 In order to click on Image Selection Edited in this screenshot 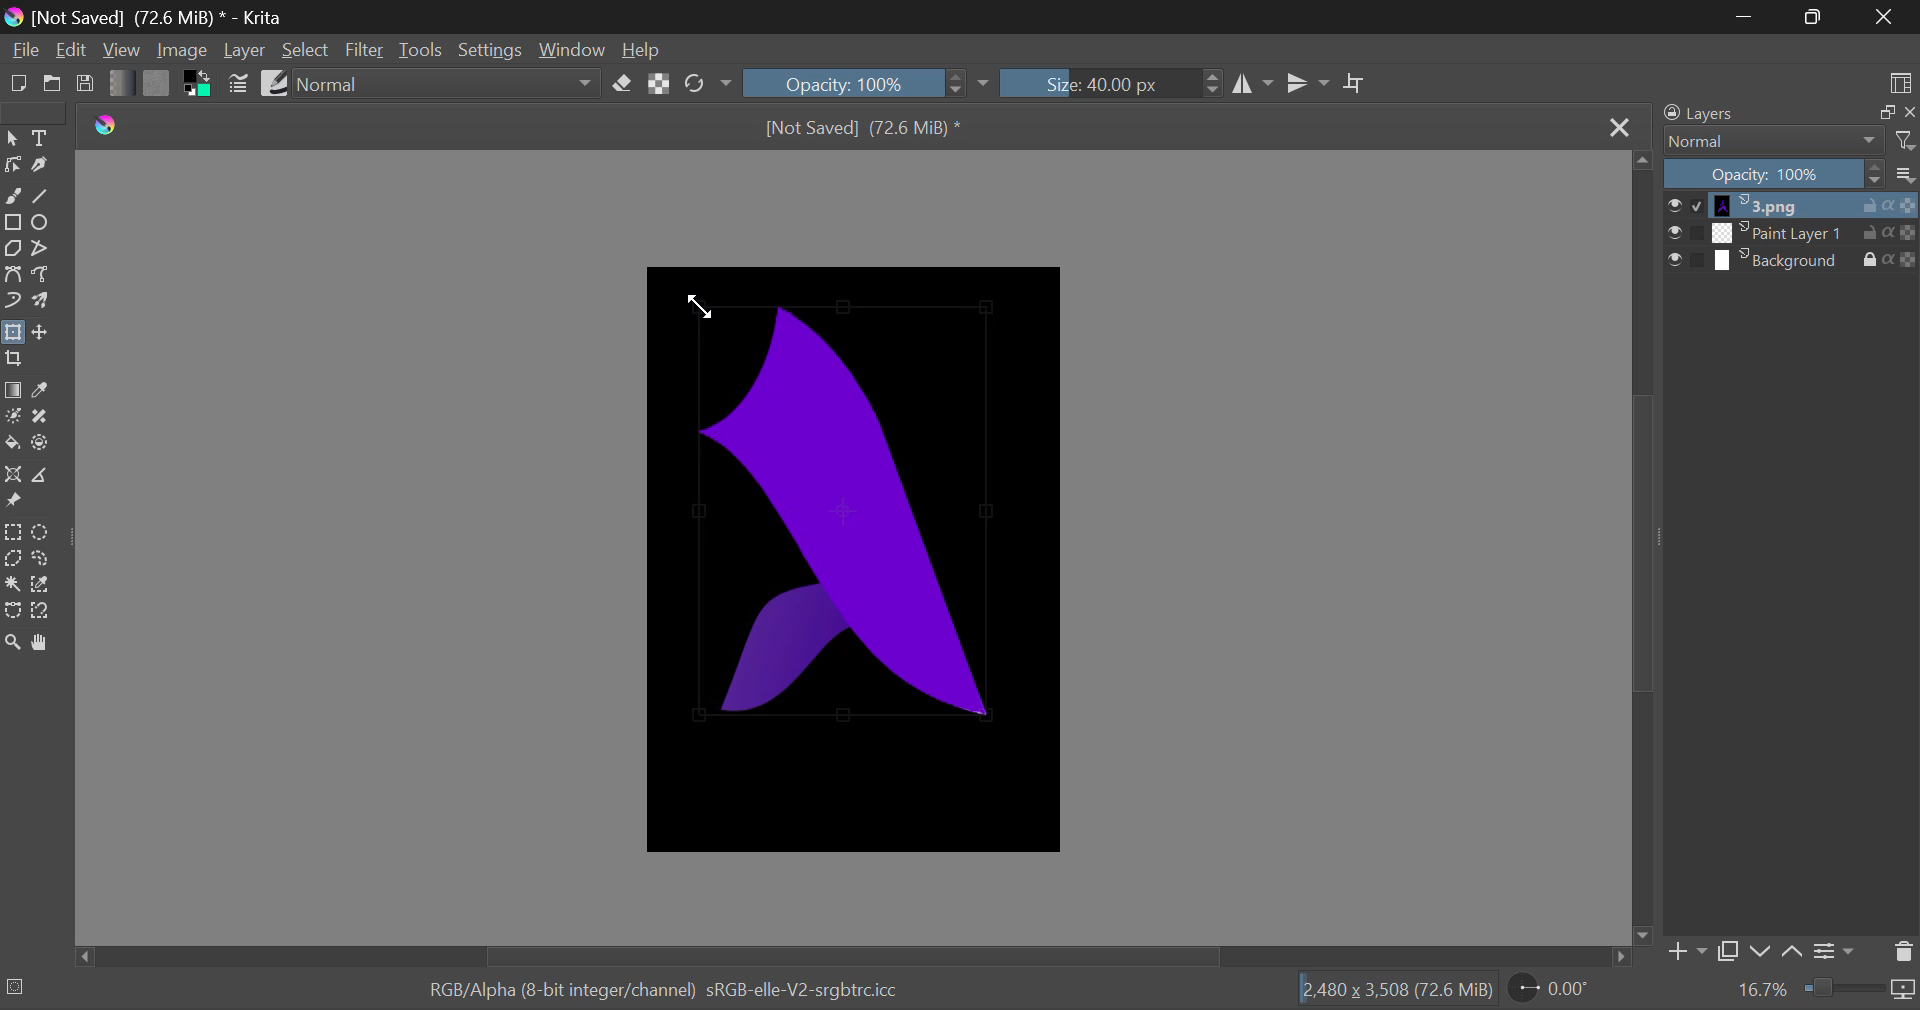, I will do `click(857, 513)`.